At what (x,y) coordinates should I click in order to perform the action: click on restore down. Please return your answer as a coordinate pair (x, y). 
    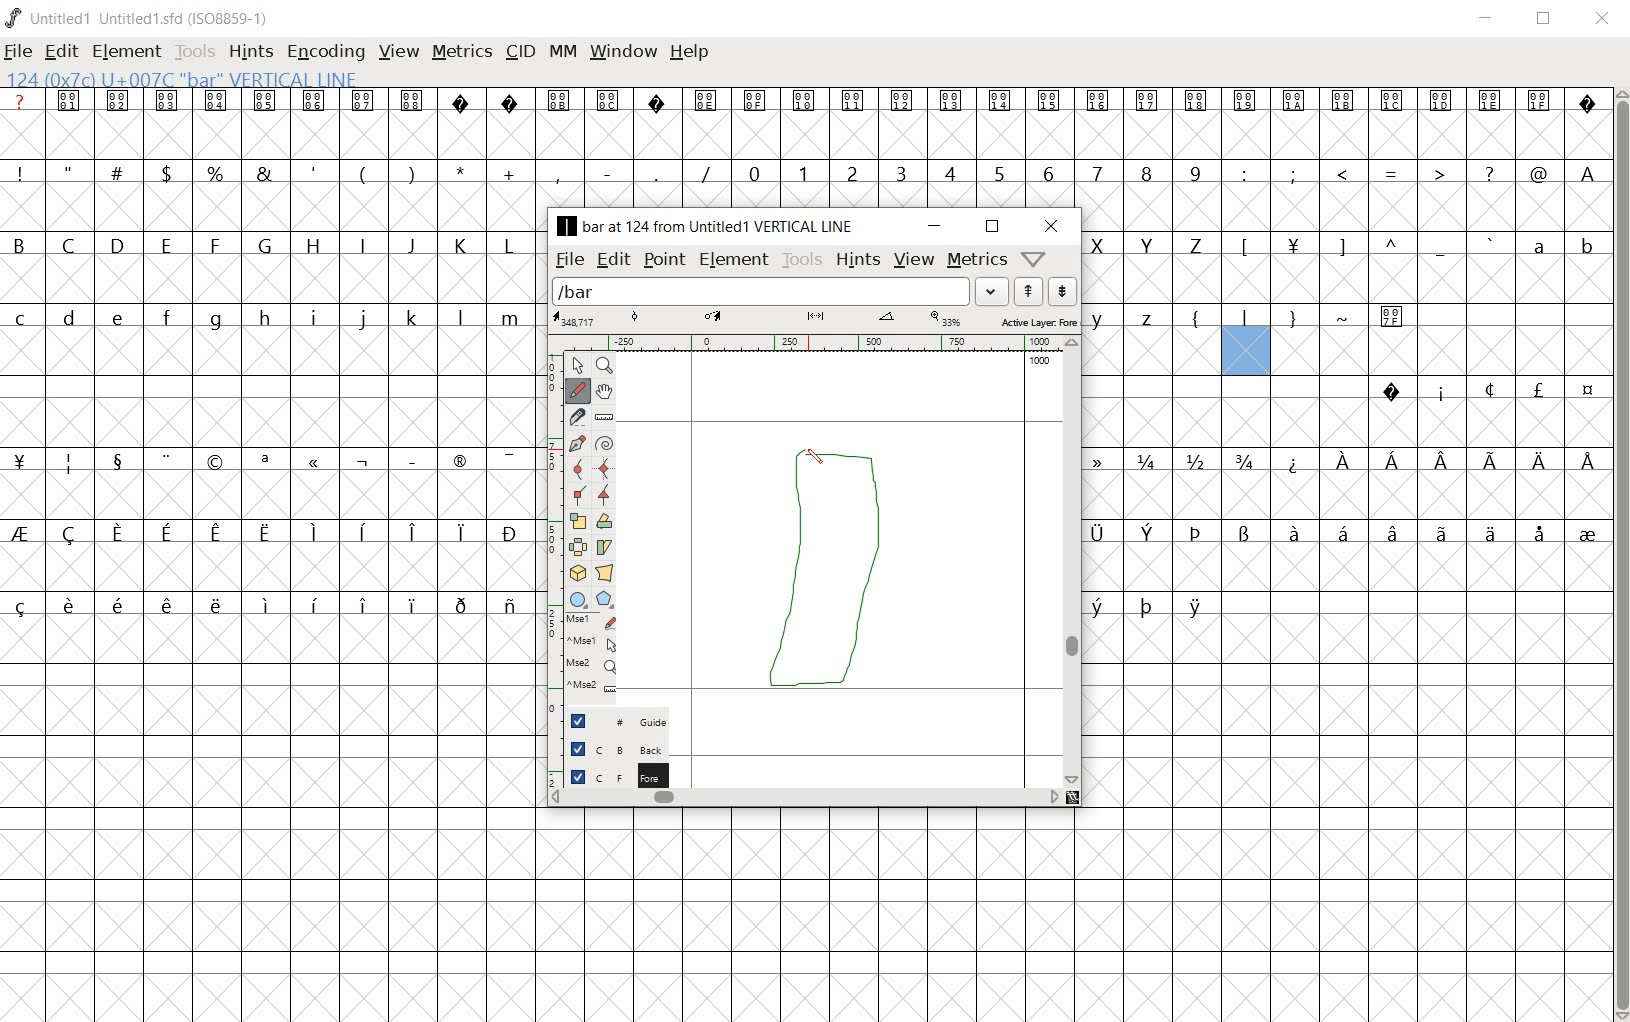
    Looking at the image, I should click on (992, 228).